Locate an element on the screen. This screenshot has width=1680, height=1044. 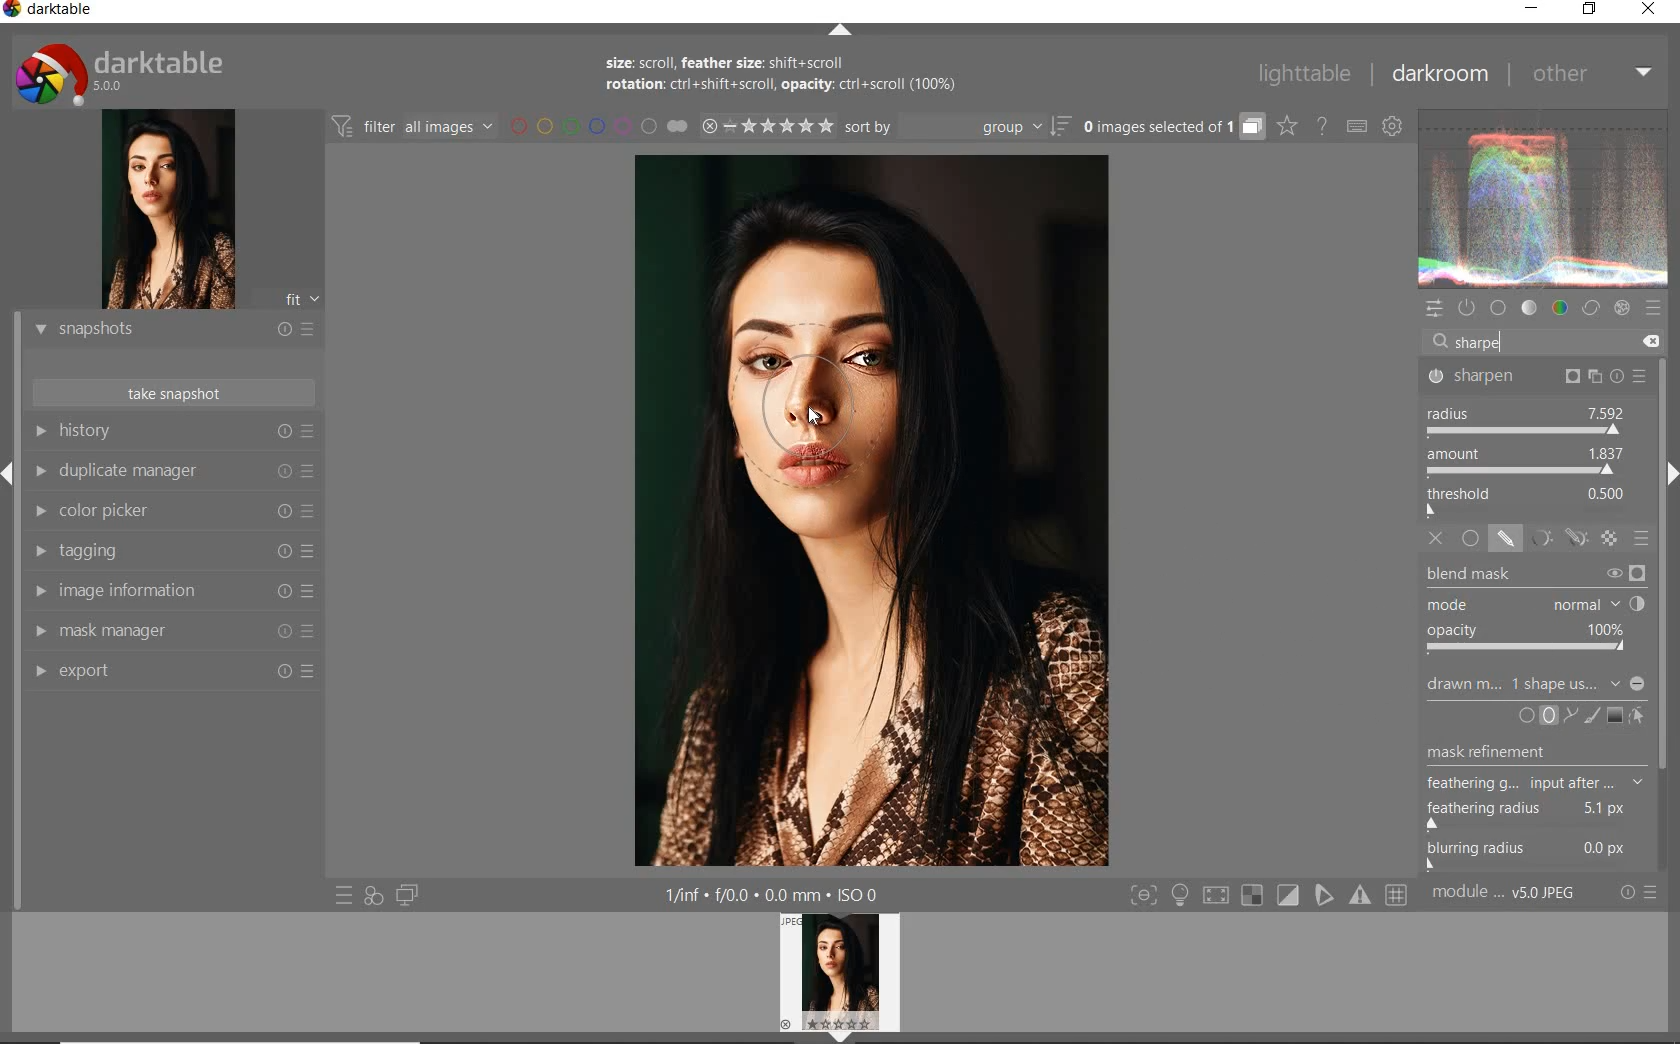
sign  is located at coordinates (1253, 897).